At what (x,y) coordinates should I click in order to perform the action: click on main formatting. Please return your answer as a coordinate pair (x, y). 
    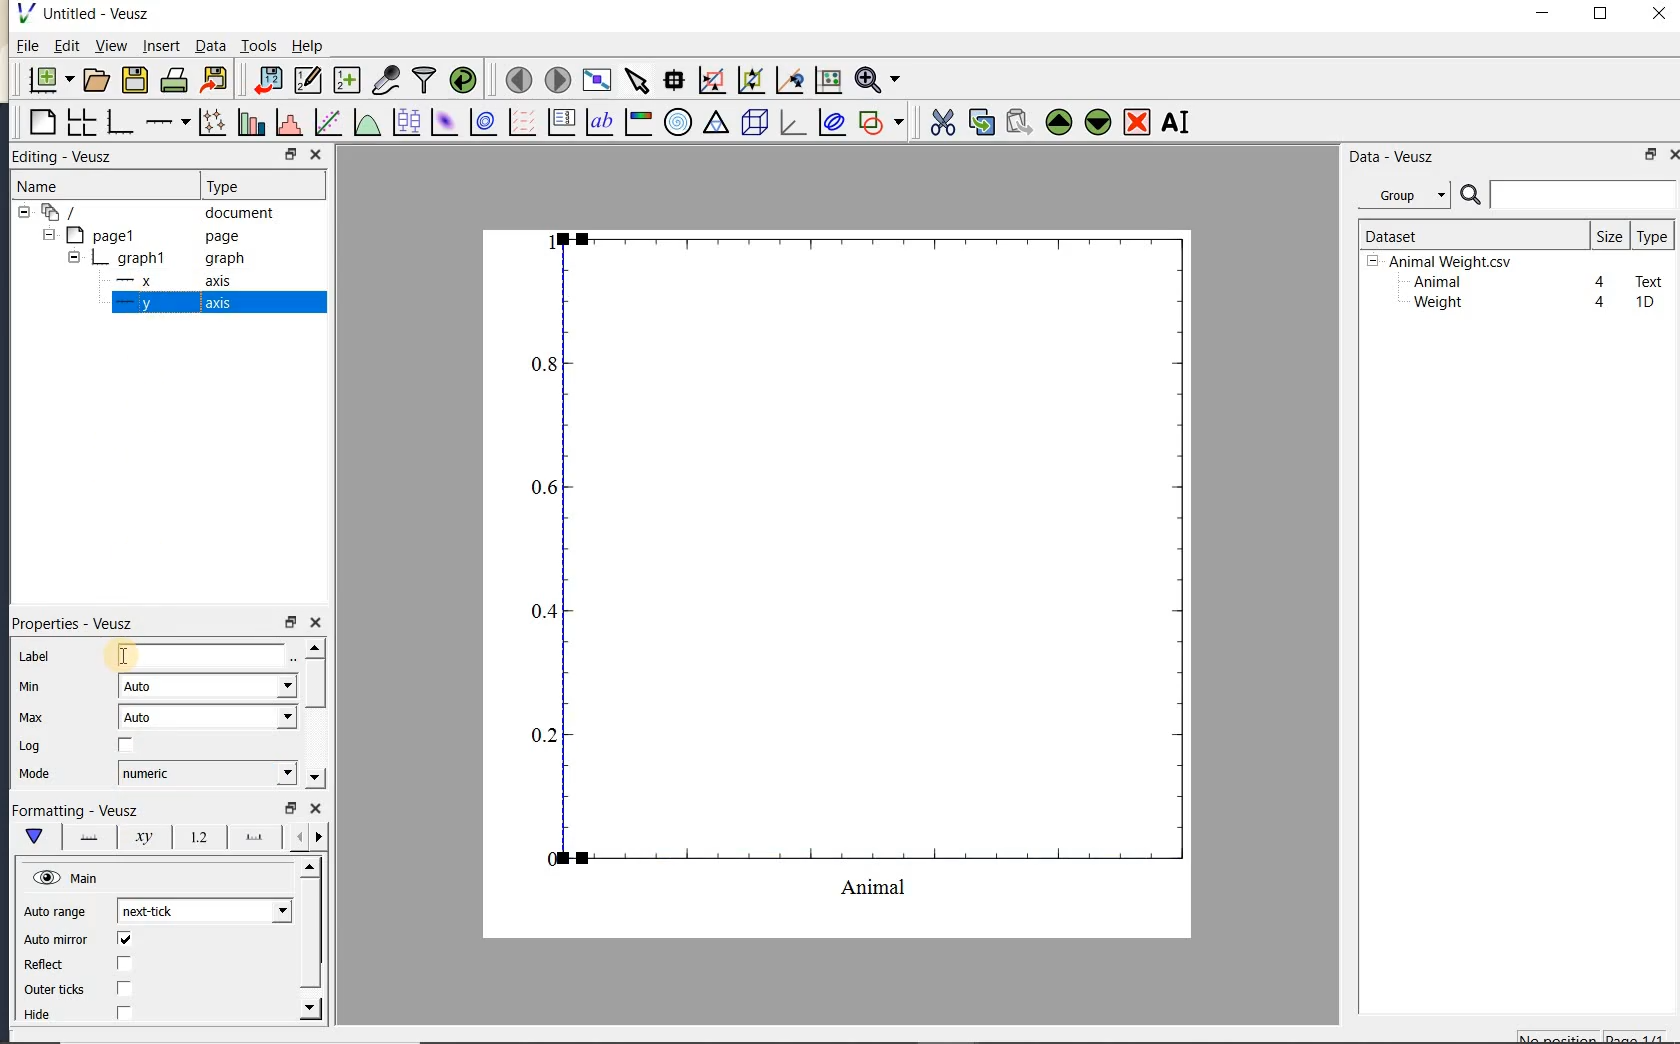
    Looking at the image, I should click on (33, 836).